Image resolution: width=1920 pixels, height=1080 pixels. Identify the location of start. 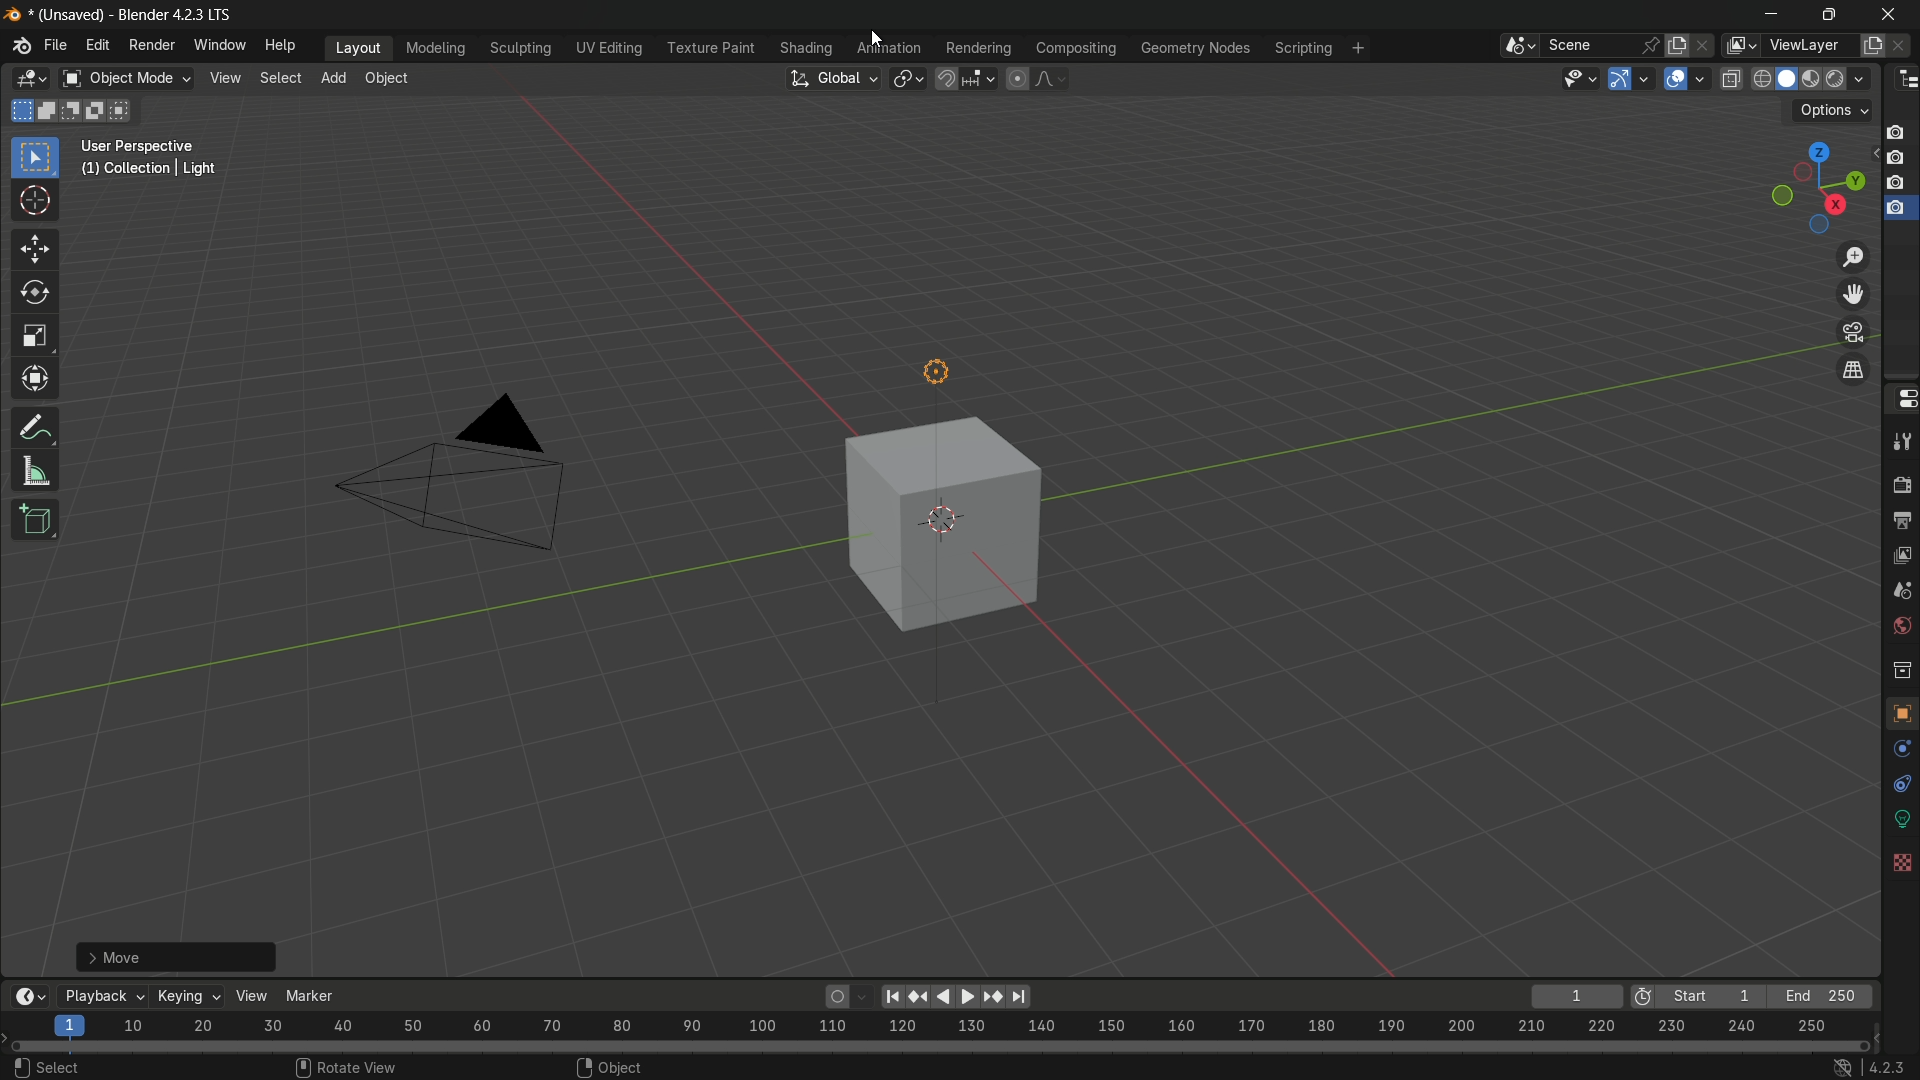
(1695, 995).